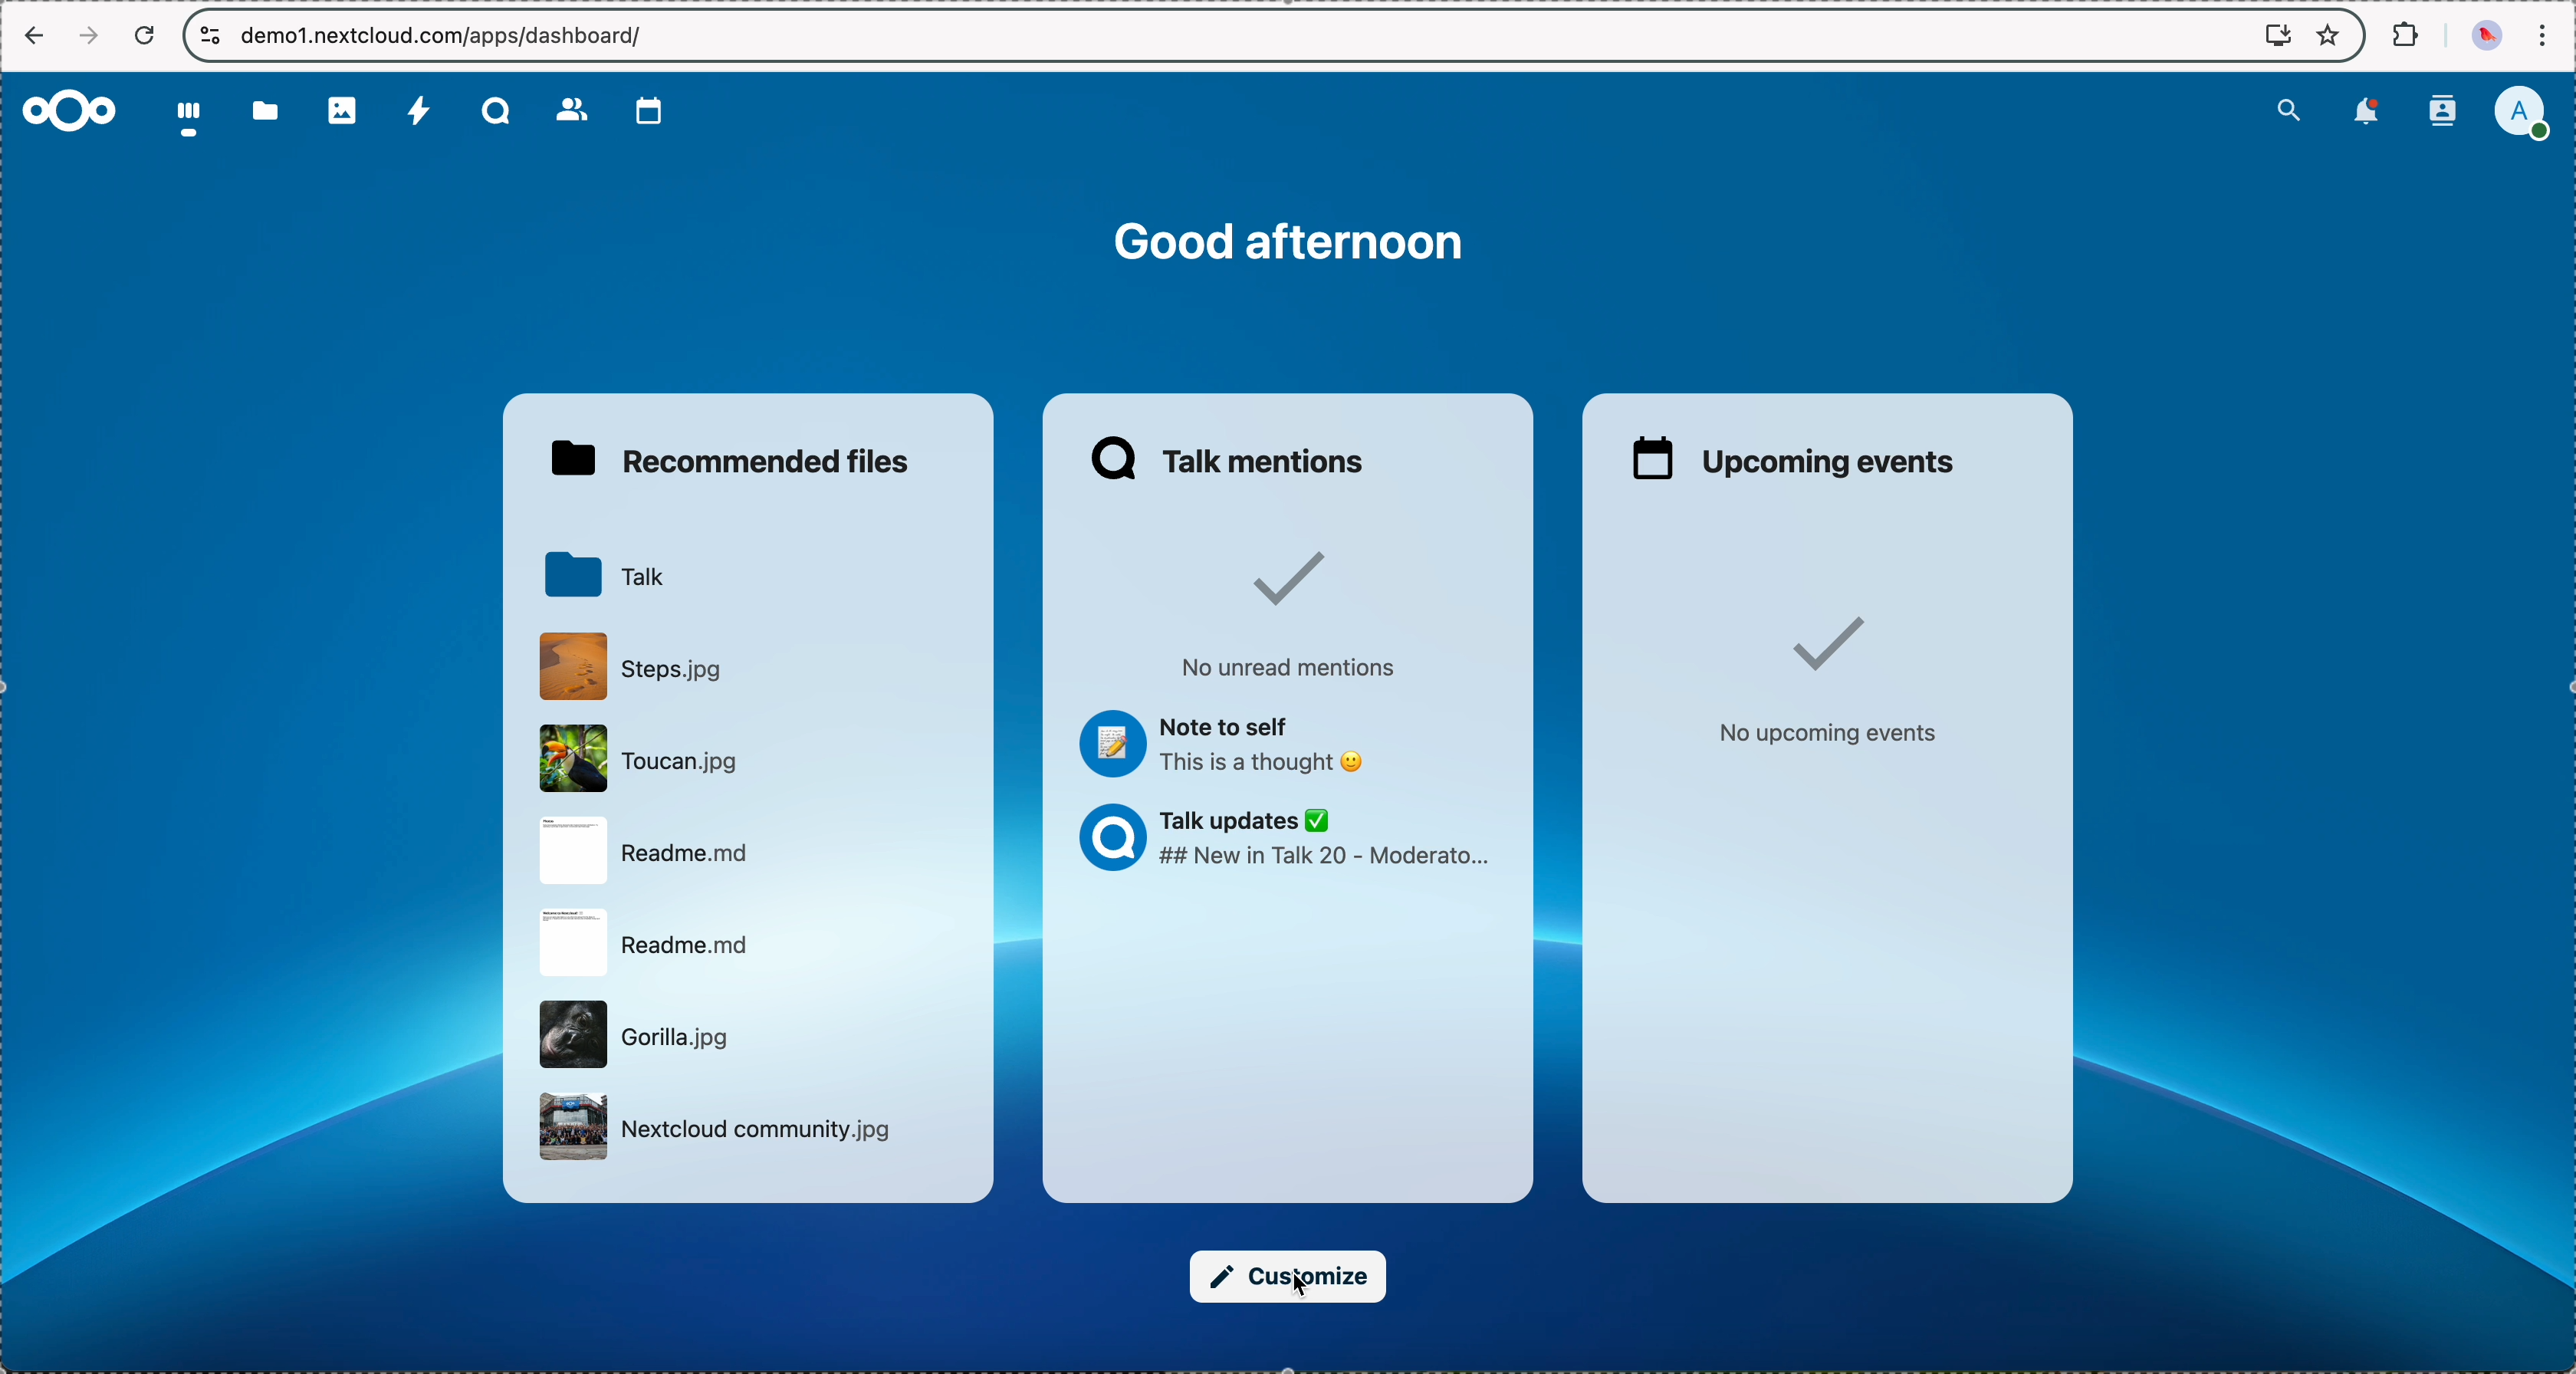 The width and height of the screenshot is (2576, 1374). I want to click on recommended files, so click(739, 457).